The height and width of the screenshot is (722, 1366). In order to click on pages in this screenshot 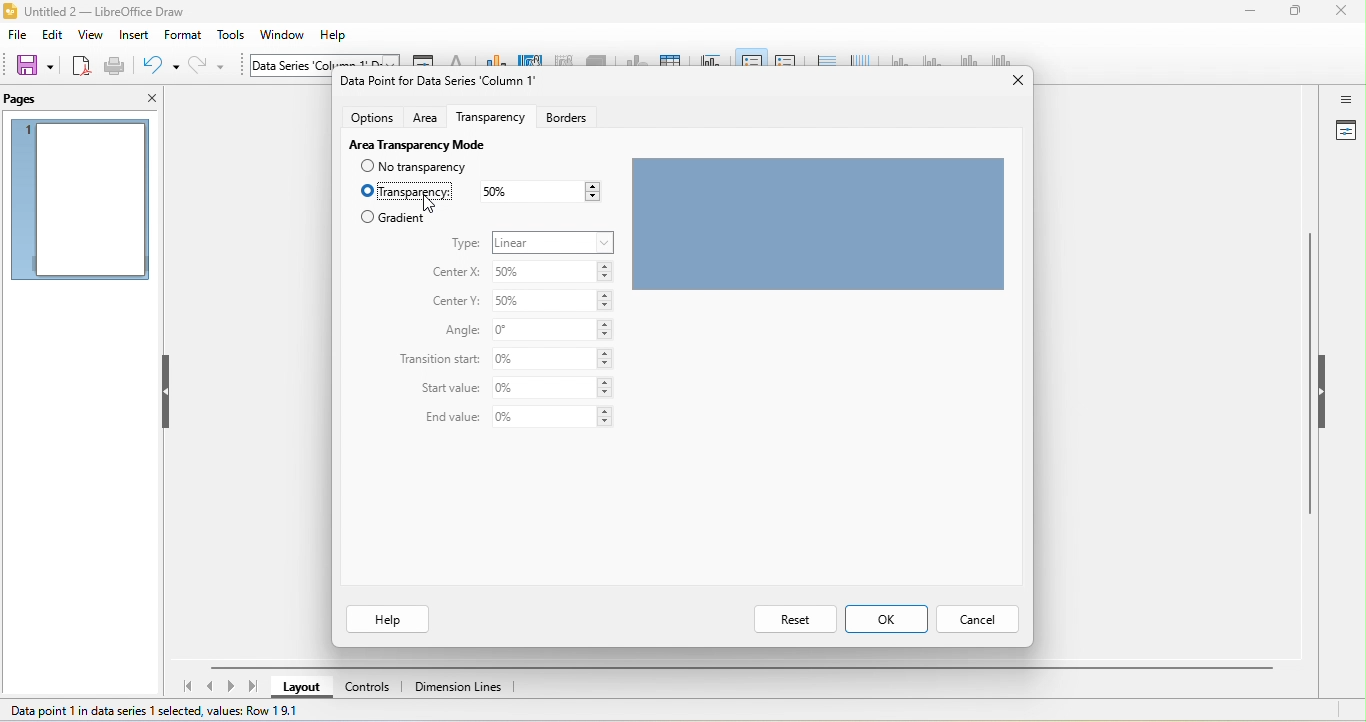, I will do `click(39, 99)`.